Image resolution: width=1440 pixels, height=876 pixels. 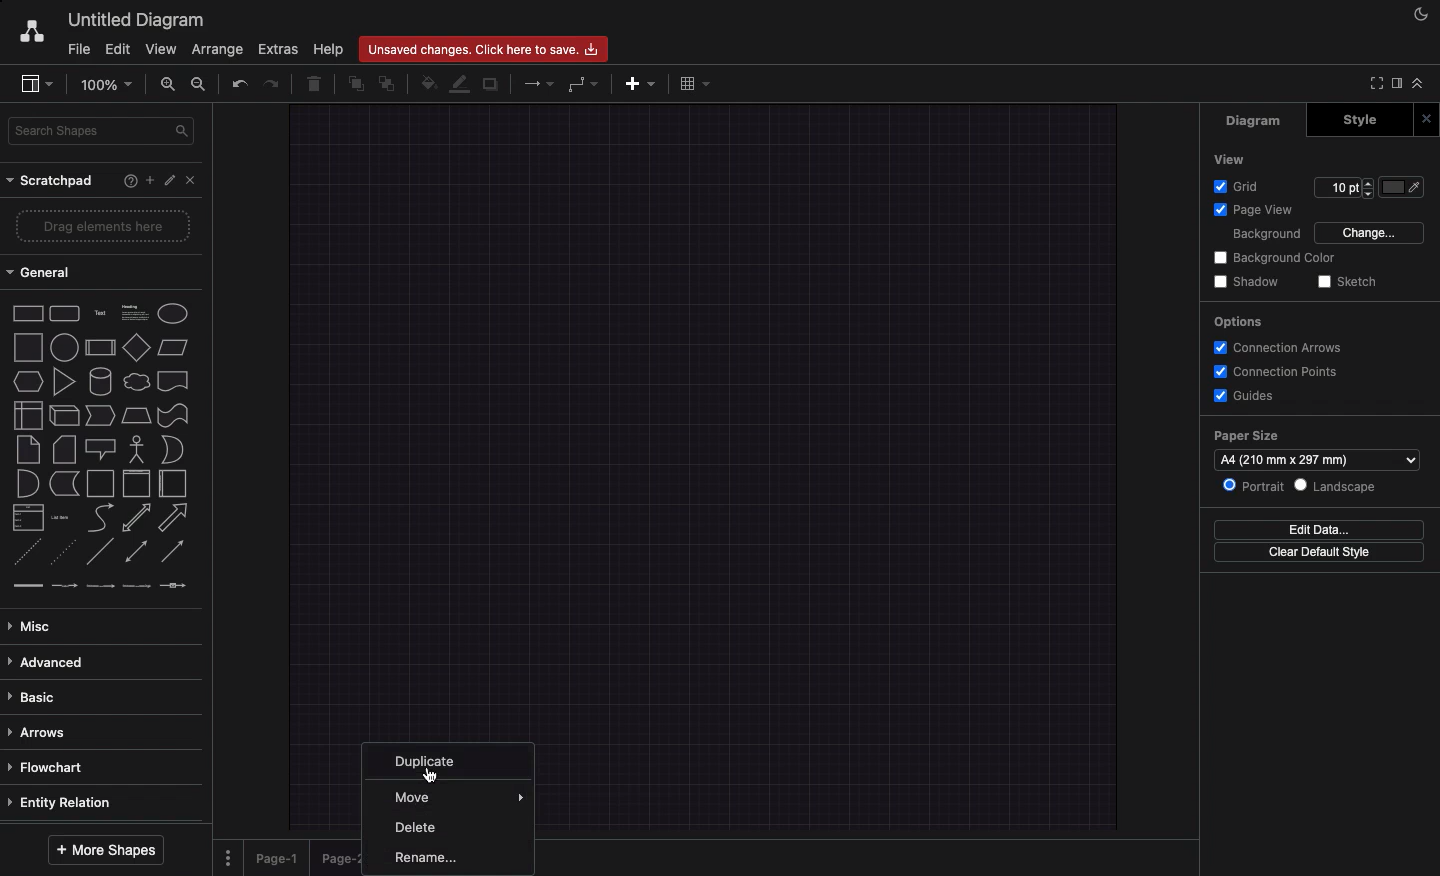 I want to click on Shadow, so click(x=1244, y=283).